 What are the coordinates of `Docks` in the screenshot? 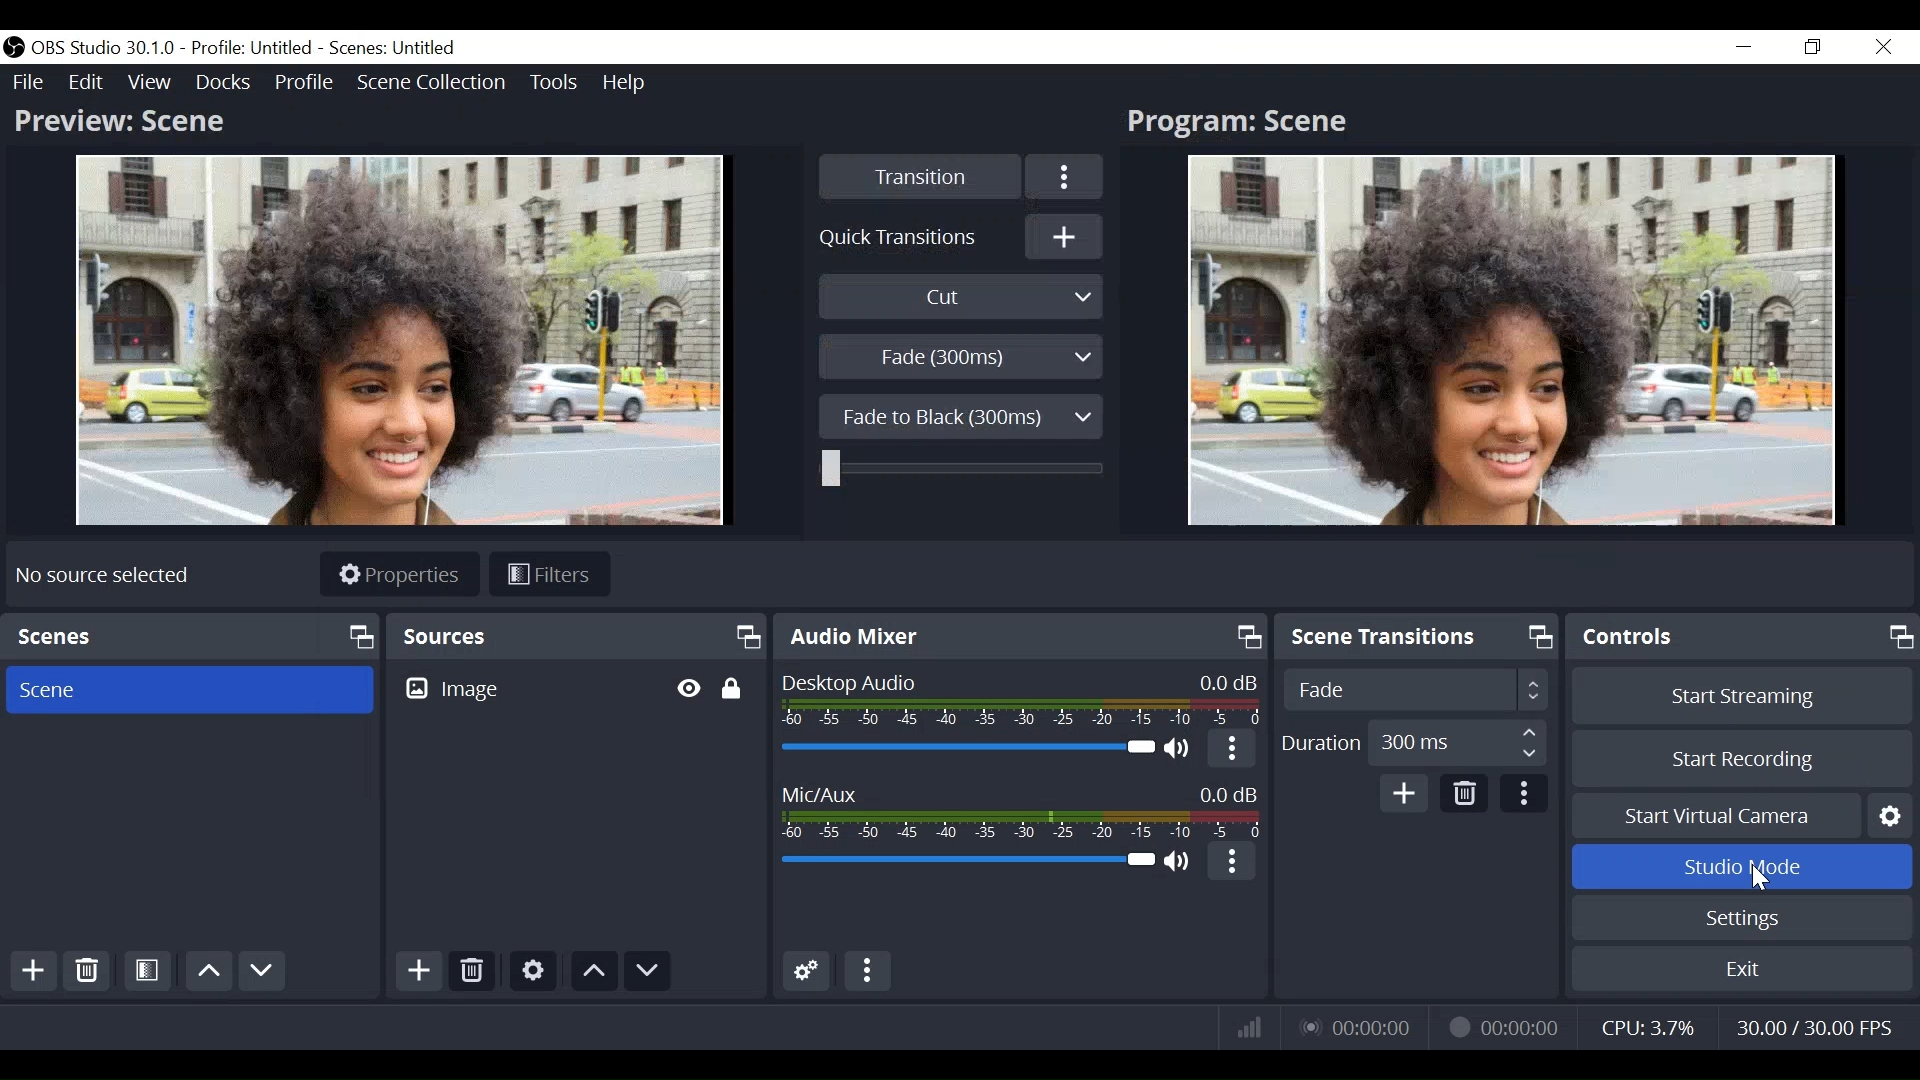 It's located at (224, 84).